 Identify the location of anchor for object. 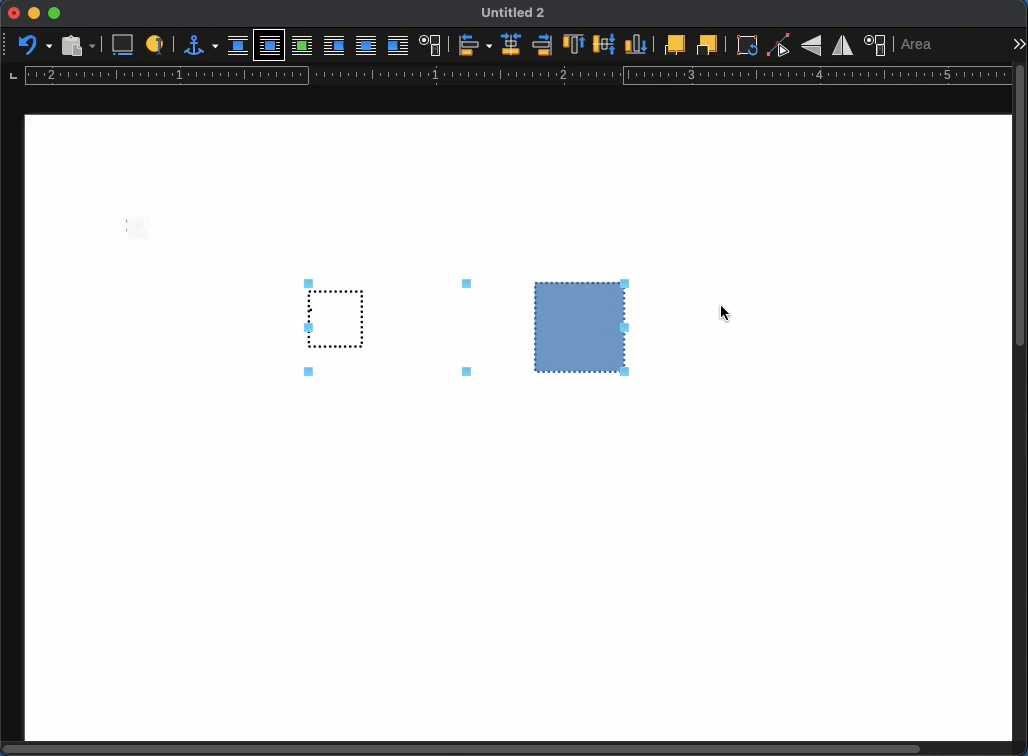
(202, 48).